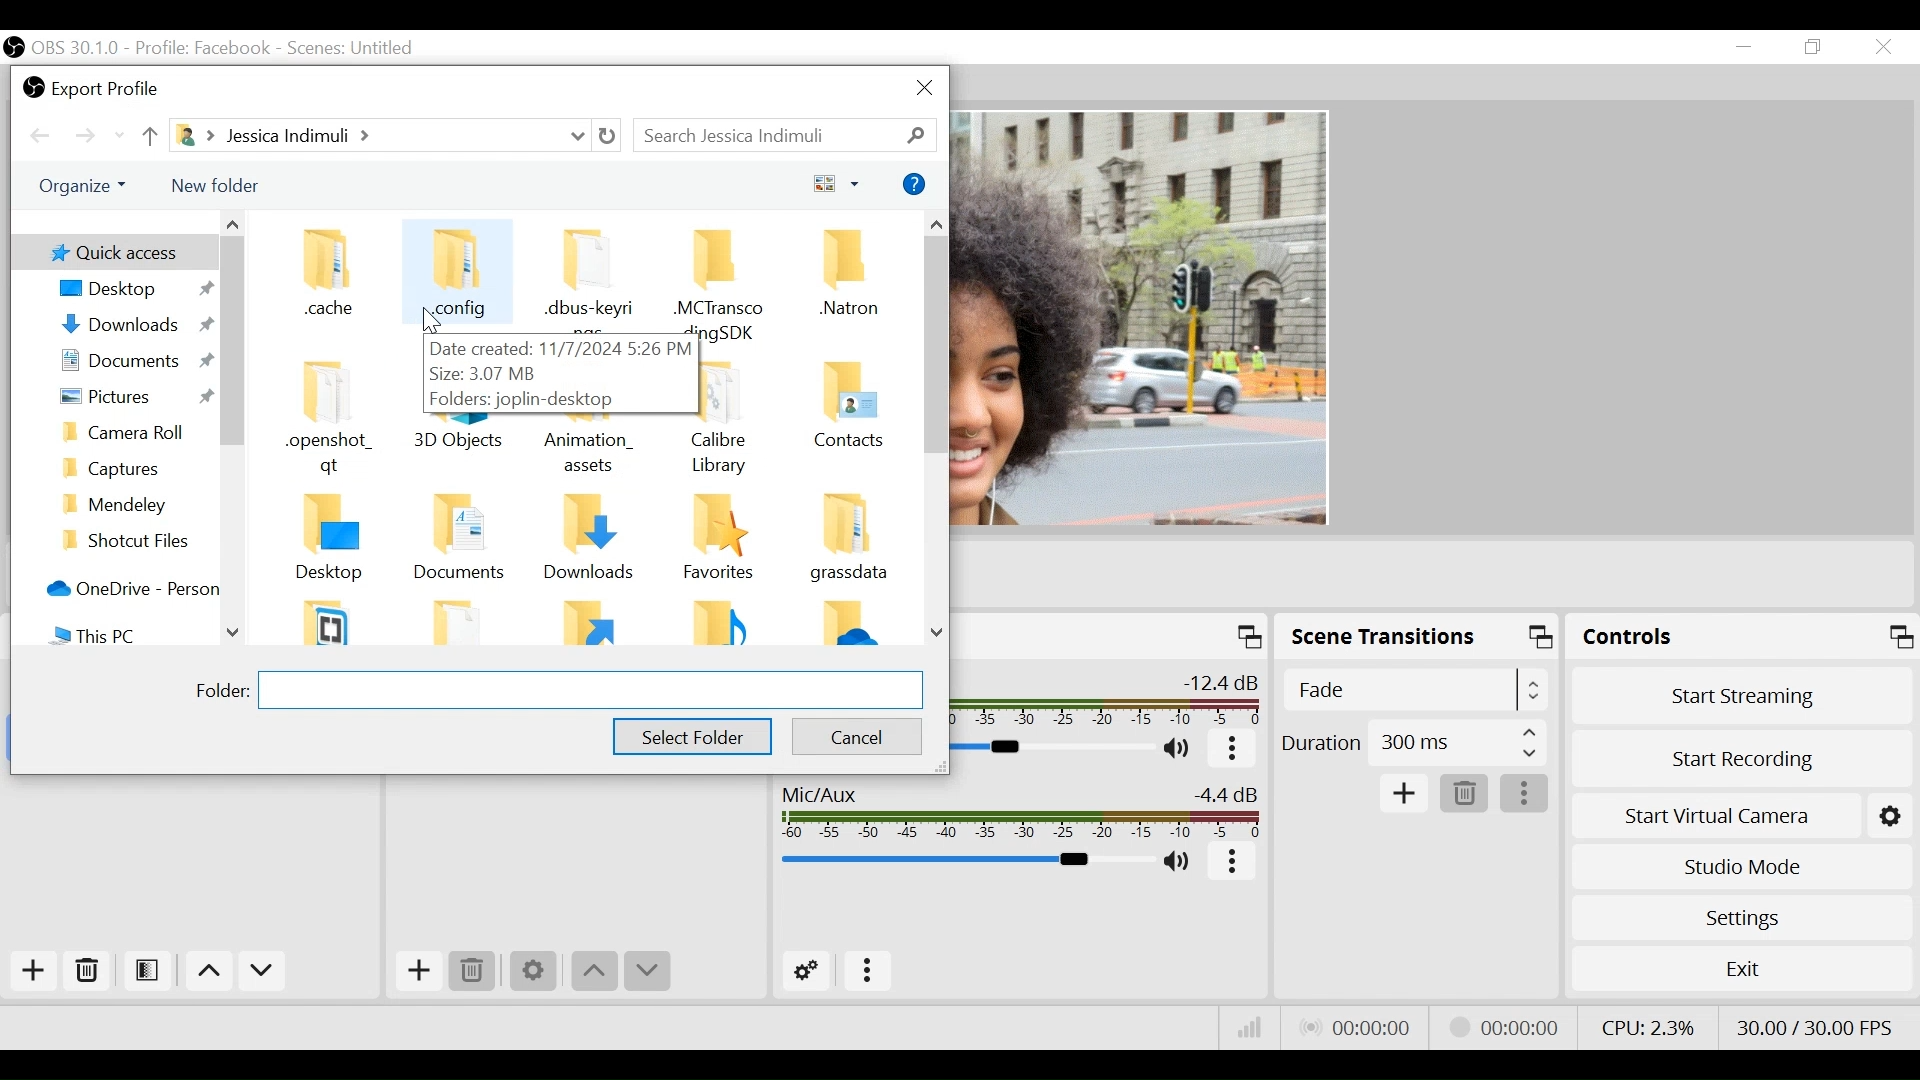 The width and height of the screenshot is (1920, 1080). Describe the element at coordinates (856, 734) in the screenshot. I see `Cancel` at that location.